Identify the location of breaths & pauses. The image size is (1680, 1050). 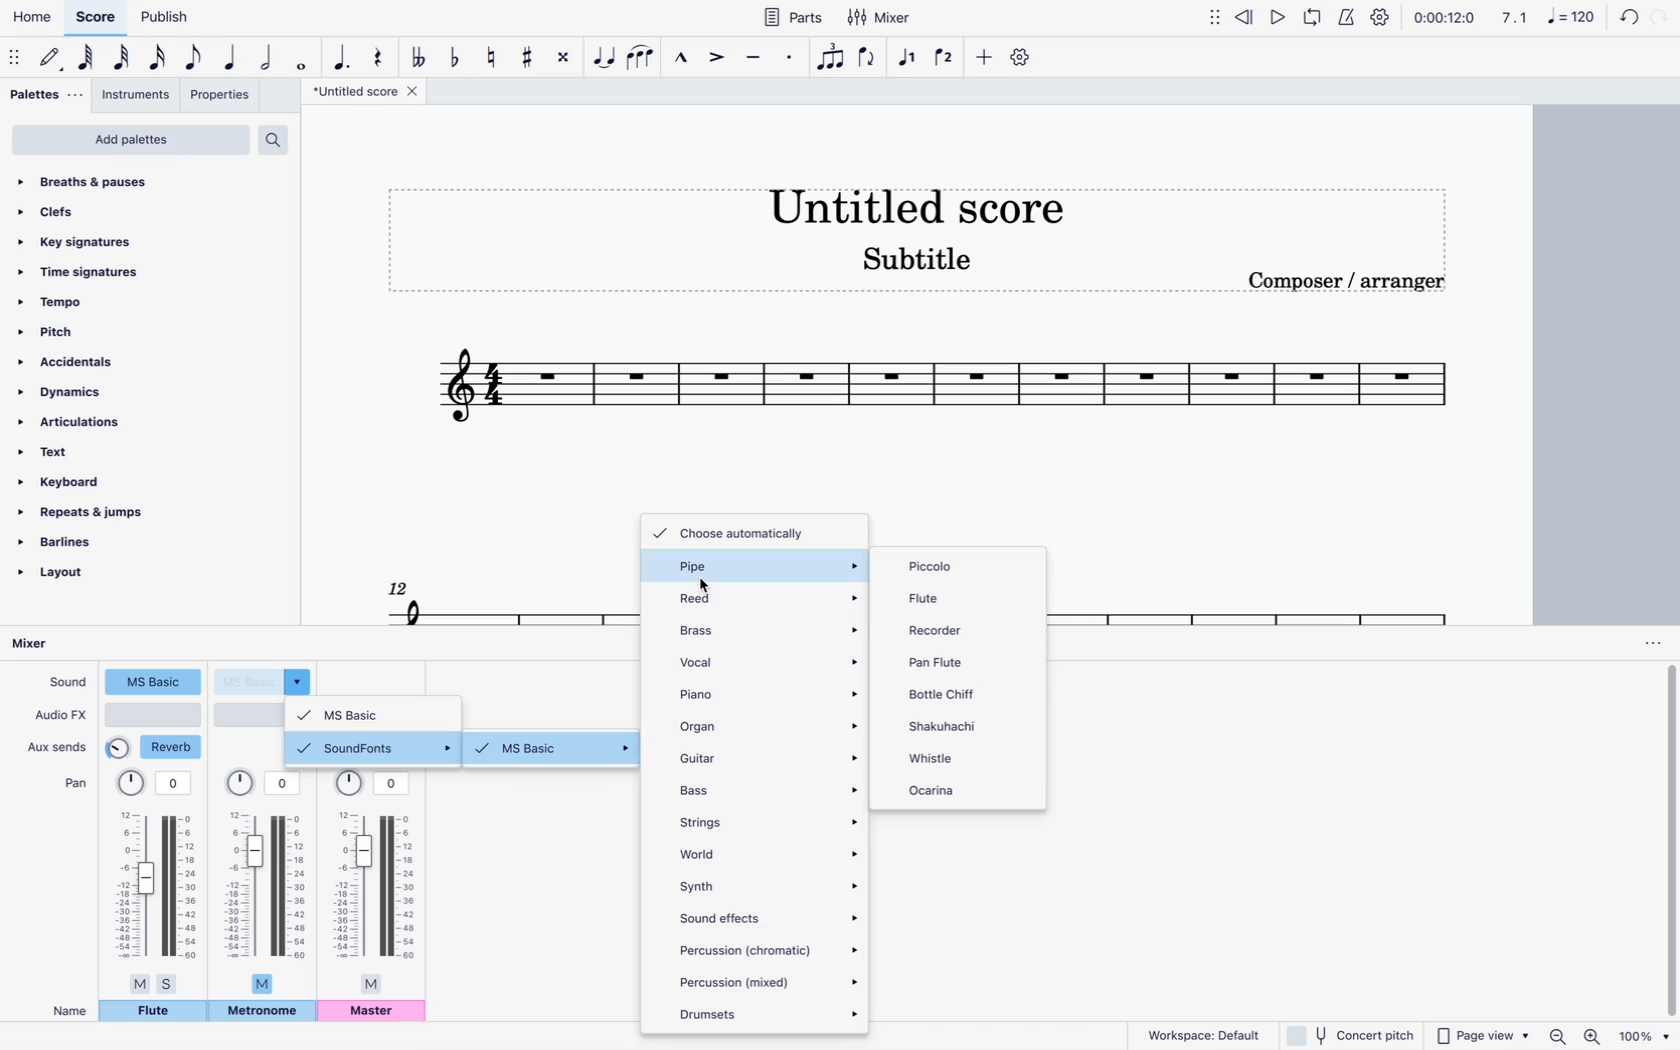
(145, 182).